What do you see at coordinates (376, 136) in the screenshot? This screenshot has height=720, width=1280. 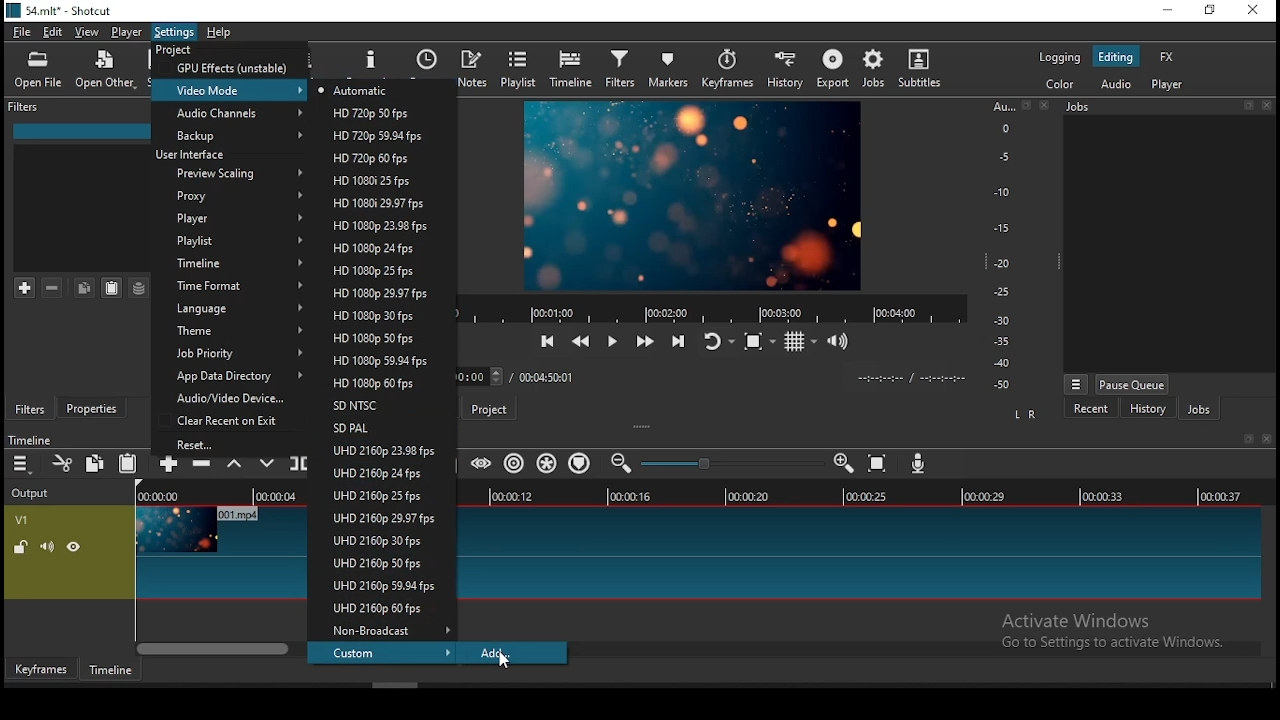 I see `resolution option` at bounding box center [376, 136].